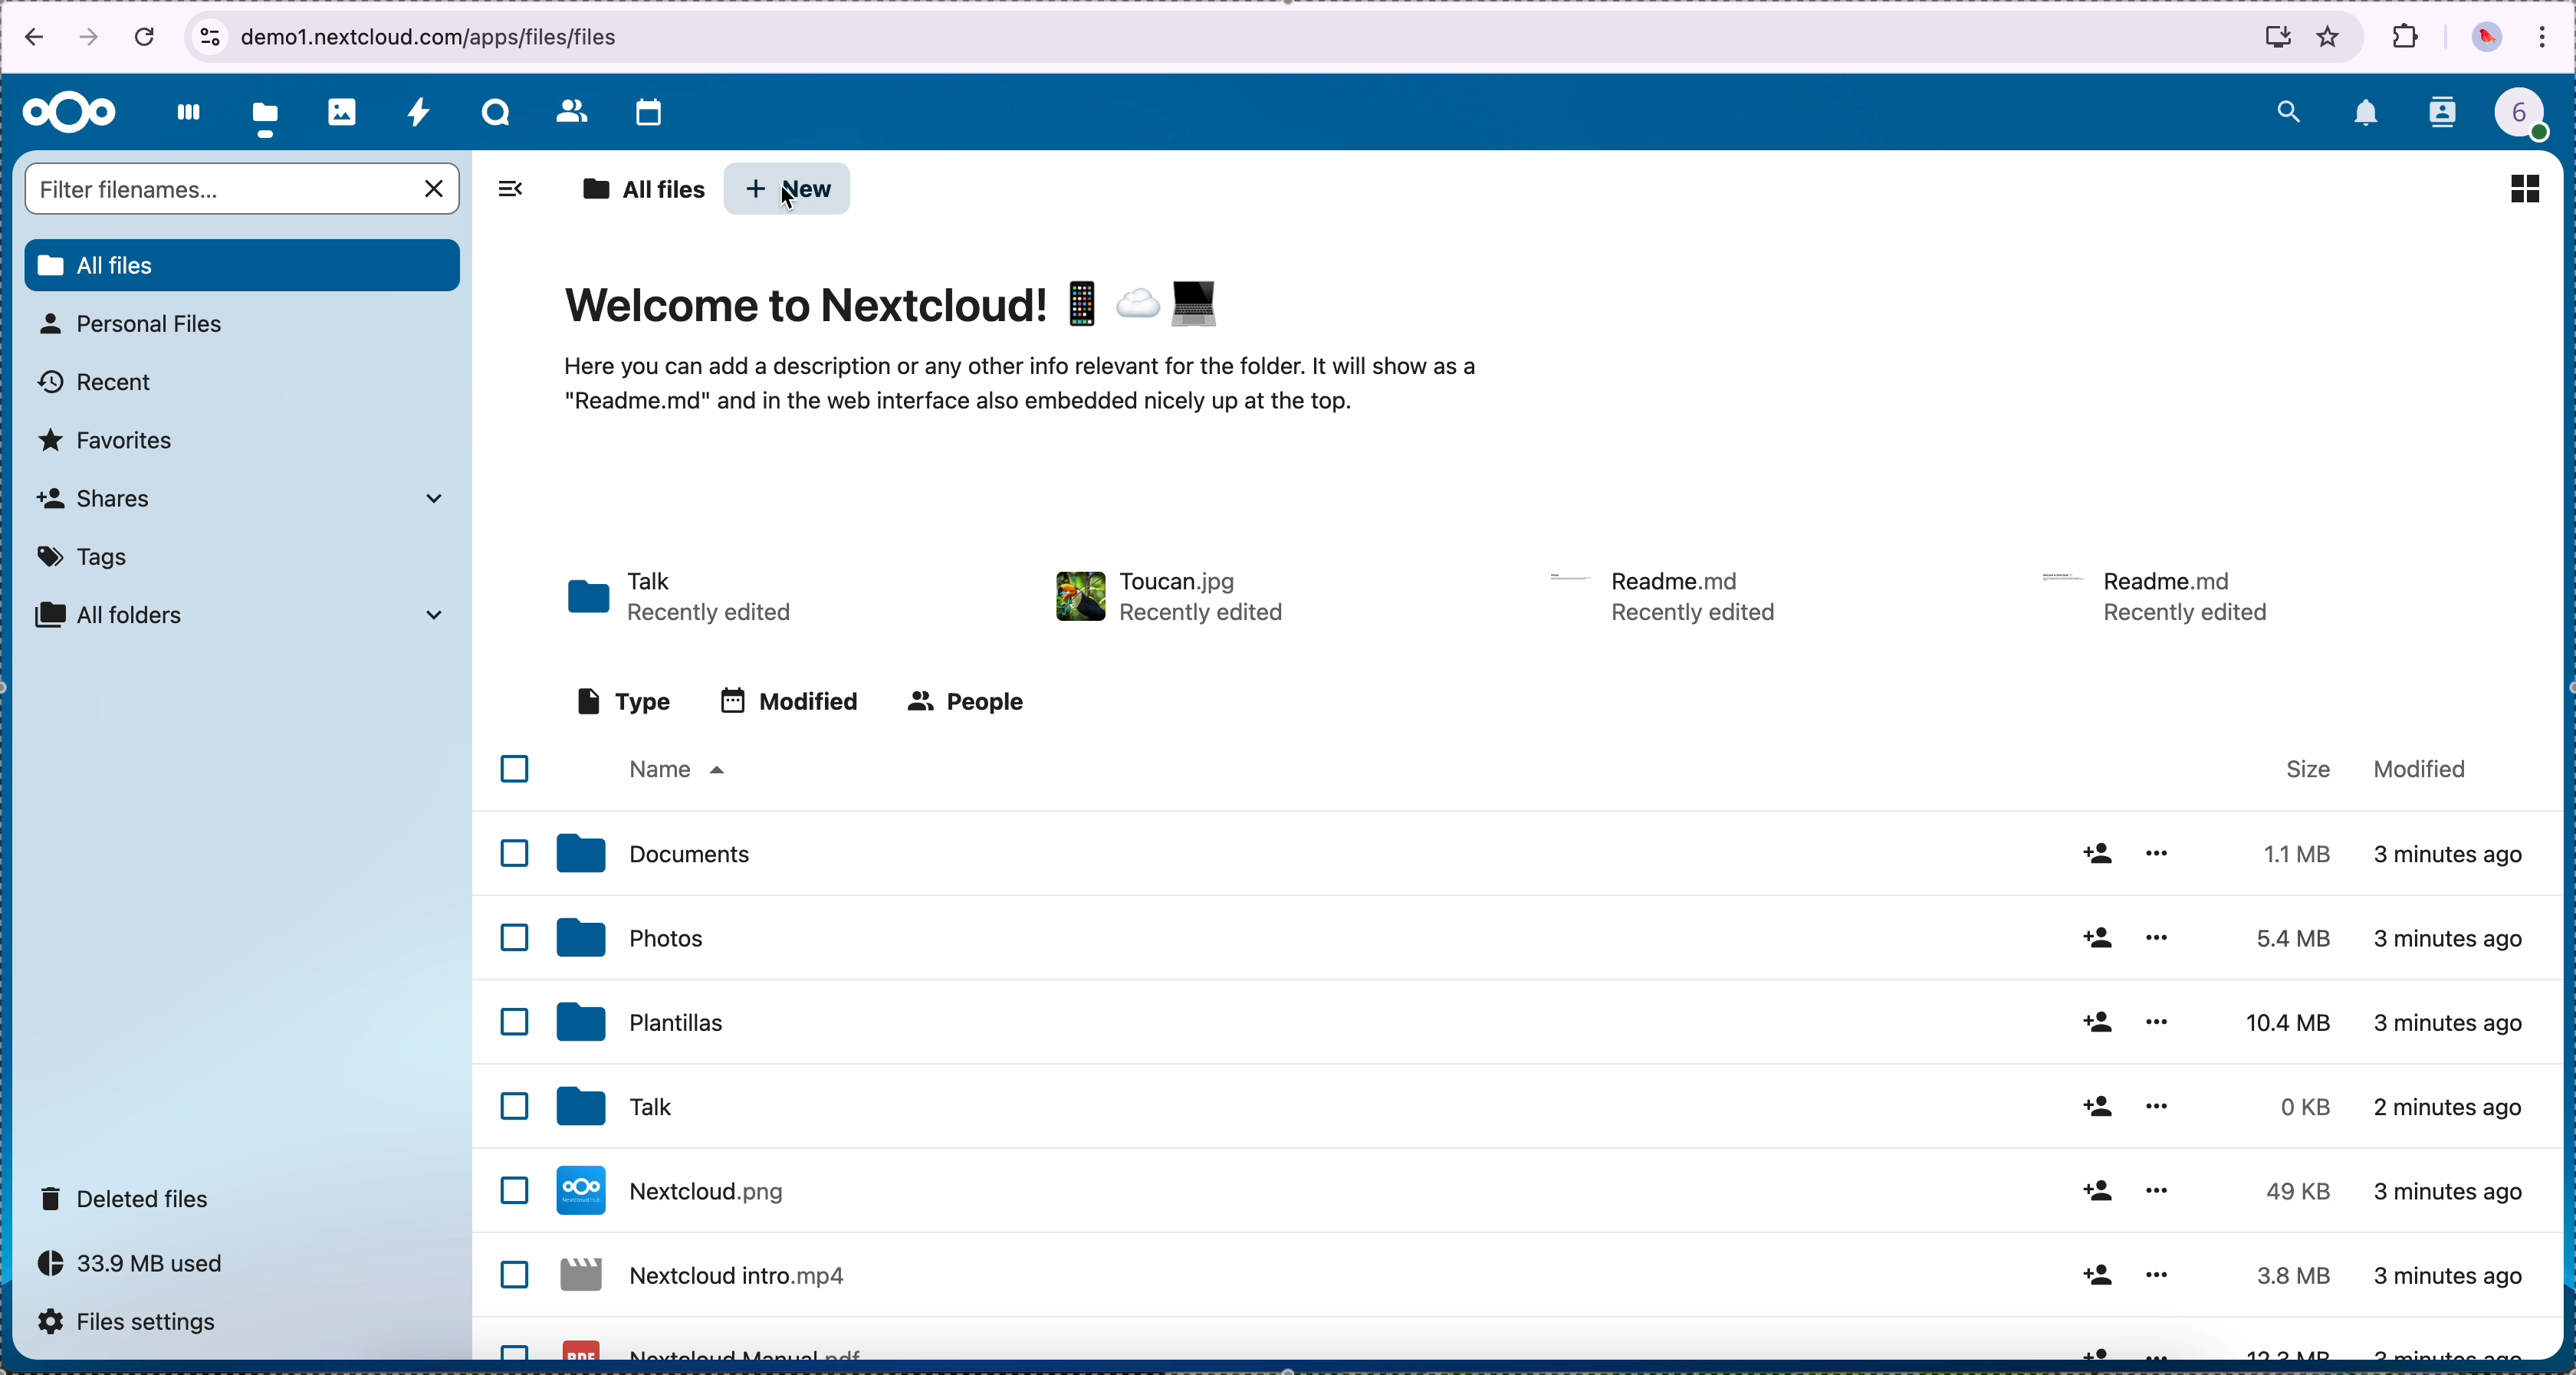  What do you see at coordinates (2309, 1107) in the screenshot?
I see `0 KB` at bounding box center [2309, 1107].